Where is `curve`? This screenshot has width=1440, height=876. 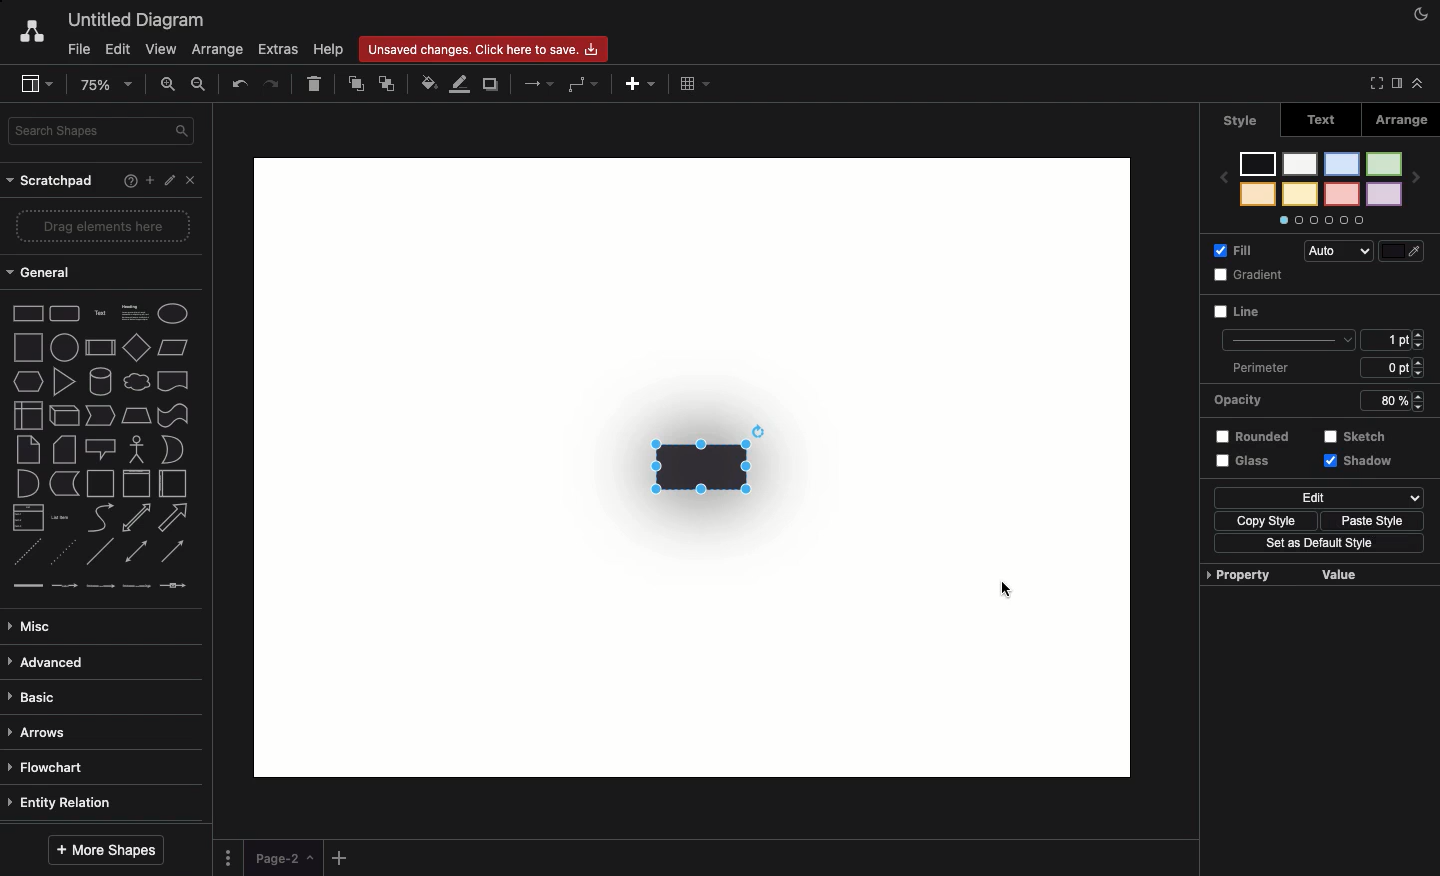
curve is located at coordinates (101, 519).